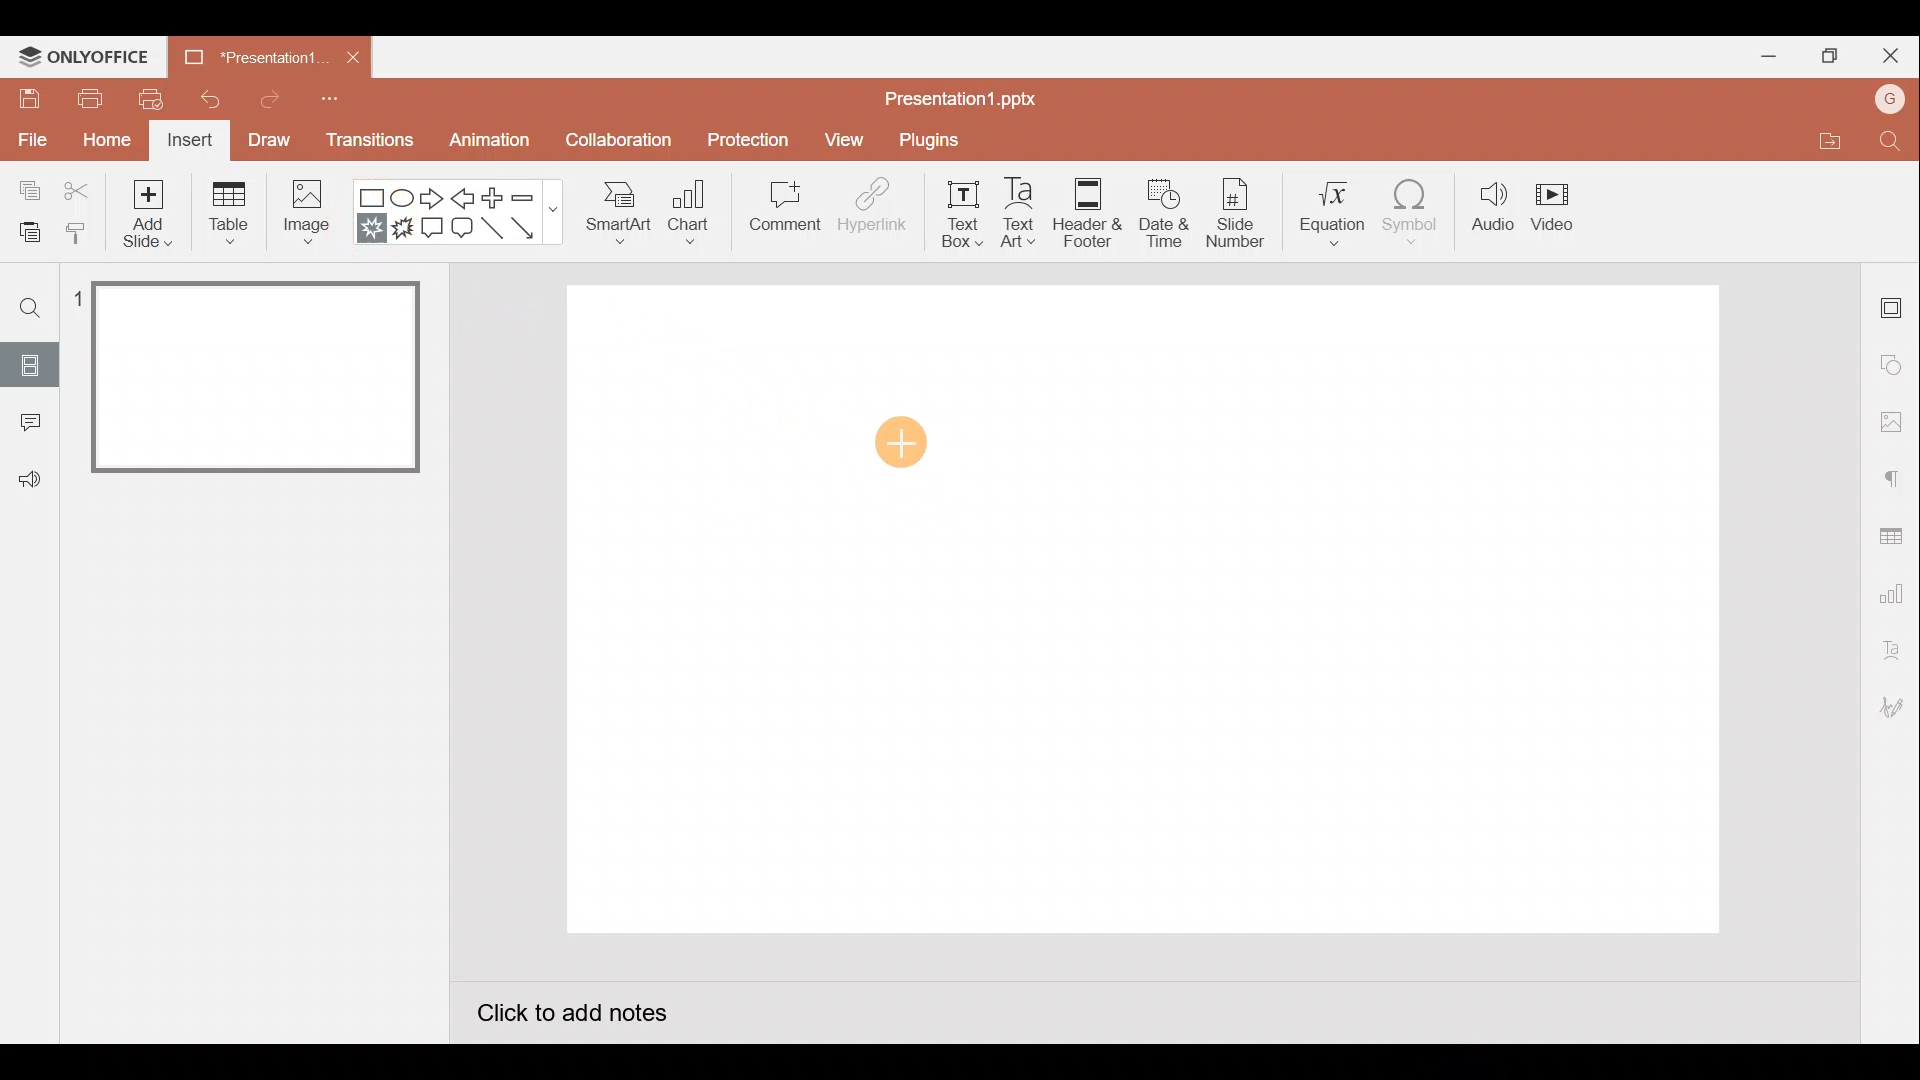 The width and height of the screenshot is (1920, 1080). Describe the element at coordinates (352, 57) in the screenshot. I see `Close` at that location.